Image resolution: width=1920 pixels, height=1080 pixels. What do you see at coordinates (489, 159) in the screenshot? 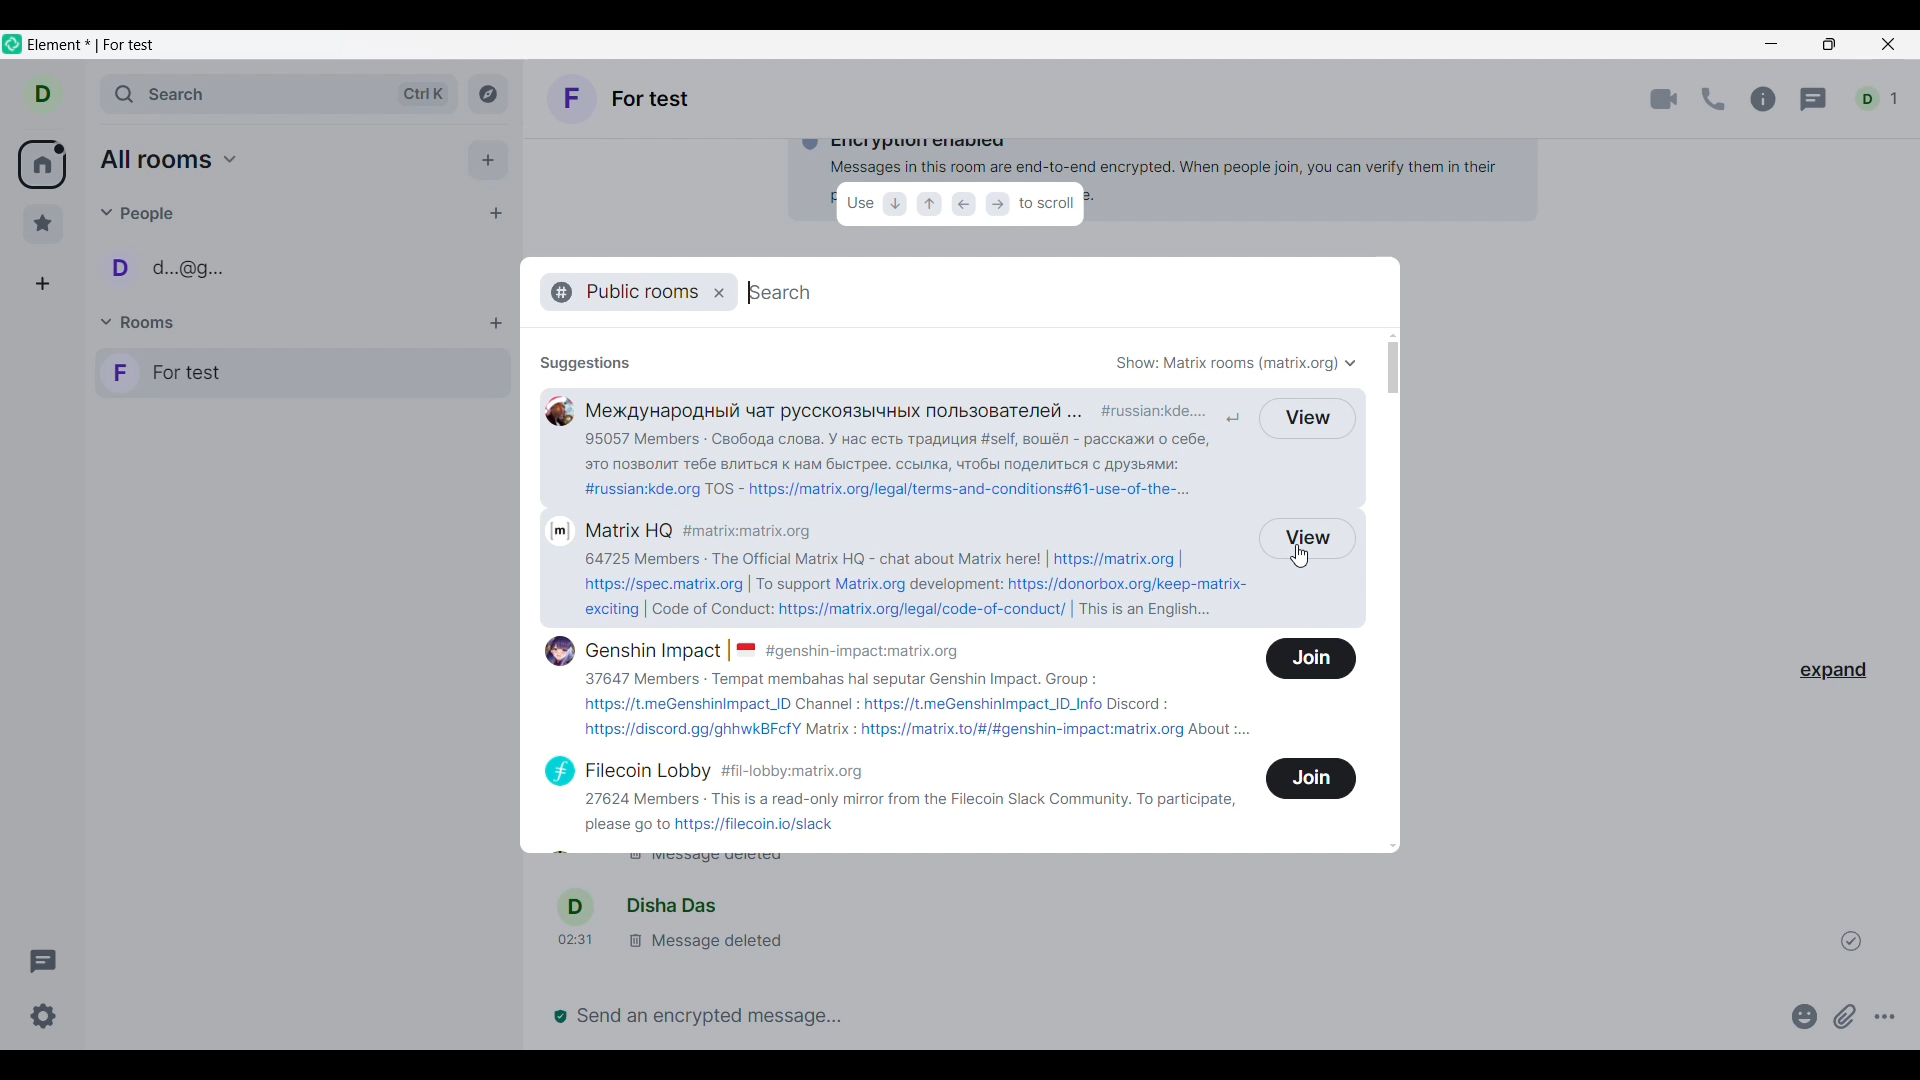
I see `Add` at bounding box center [489, 159].